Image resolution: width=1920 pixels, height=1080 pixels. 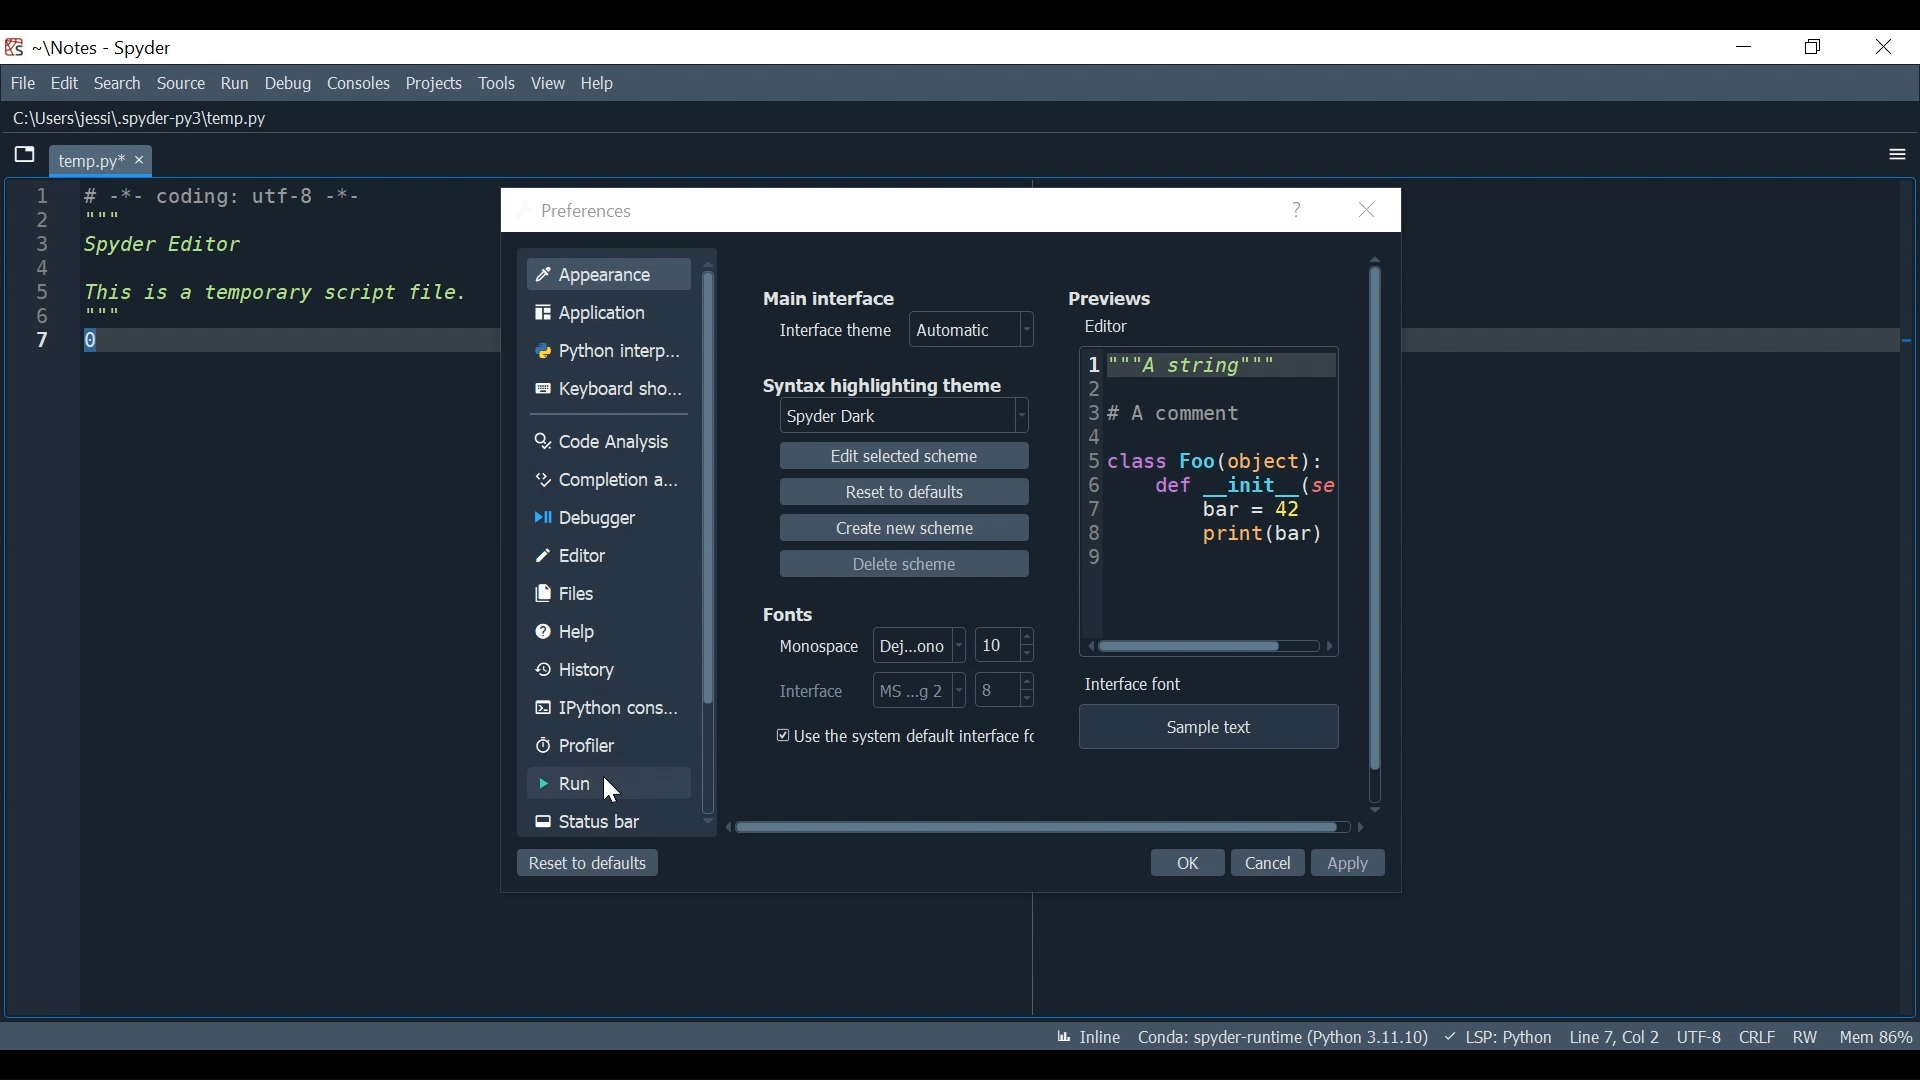 I want to click on Application, so click(x=604, y=313).